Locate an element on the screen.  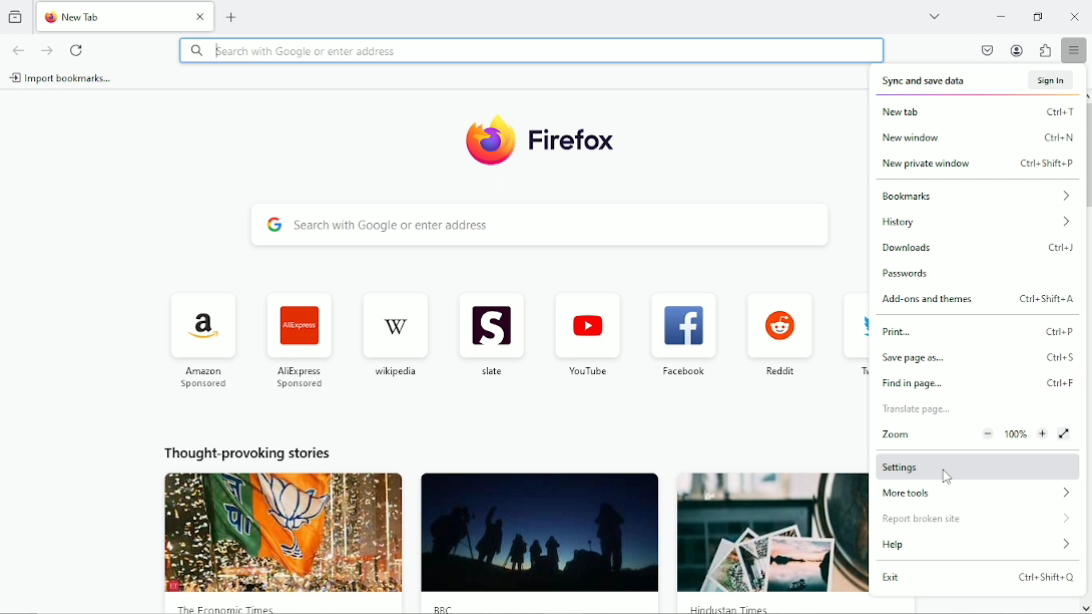
Firefox is located at coordinates (540, 141).